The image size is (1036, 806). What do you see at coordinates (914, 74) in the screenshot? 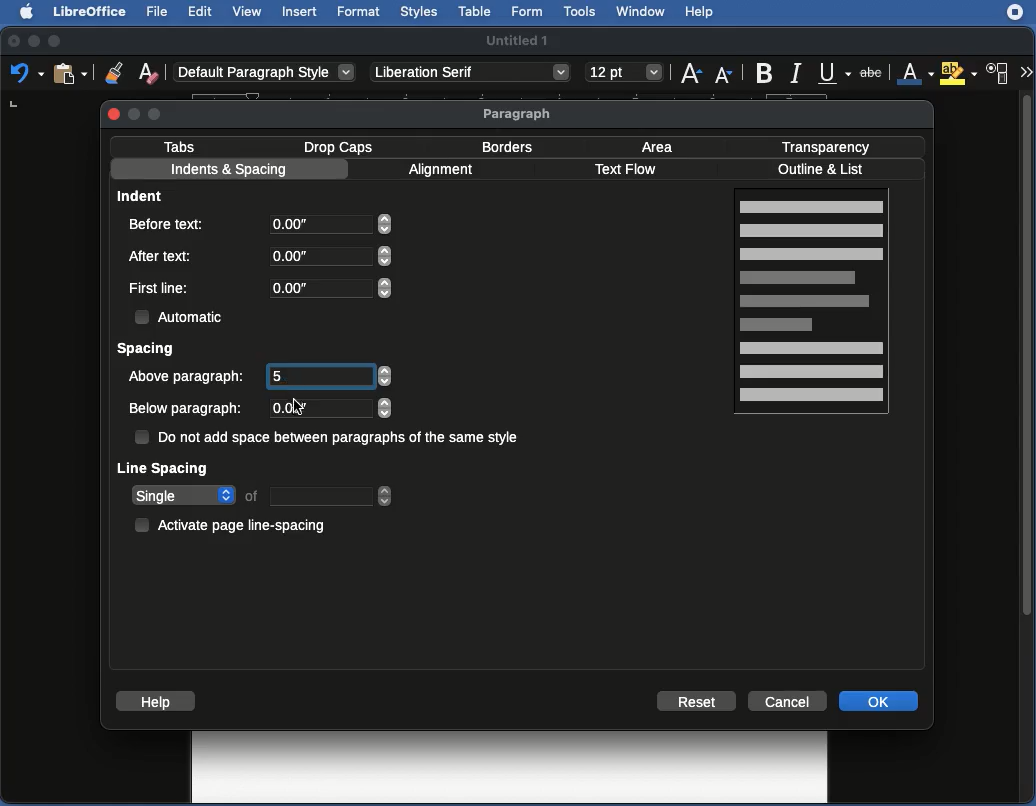
I see `Font color` at bounding box center [914, 74].